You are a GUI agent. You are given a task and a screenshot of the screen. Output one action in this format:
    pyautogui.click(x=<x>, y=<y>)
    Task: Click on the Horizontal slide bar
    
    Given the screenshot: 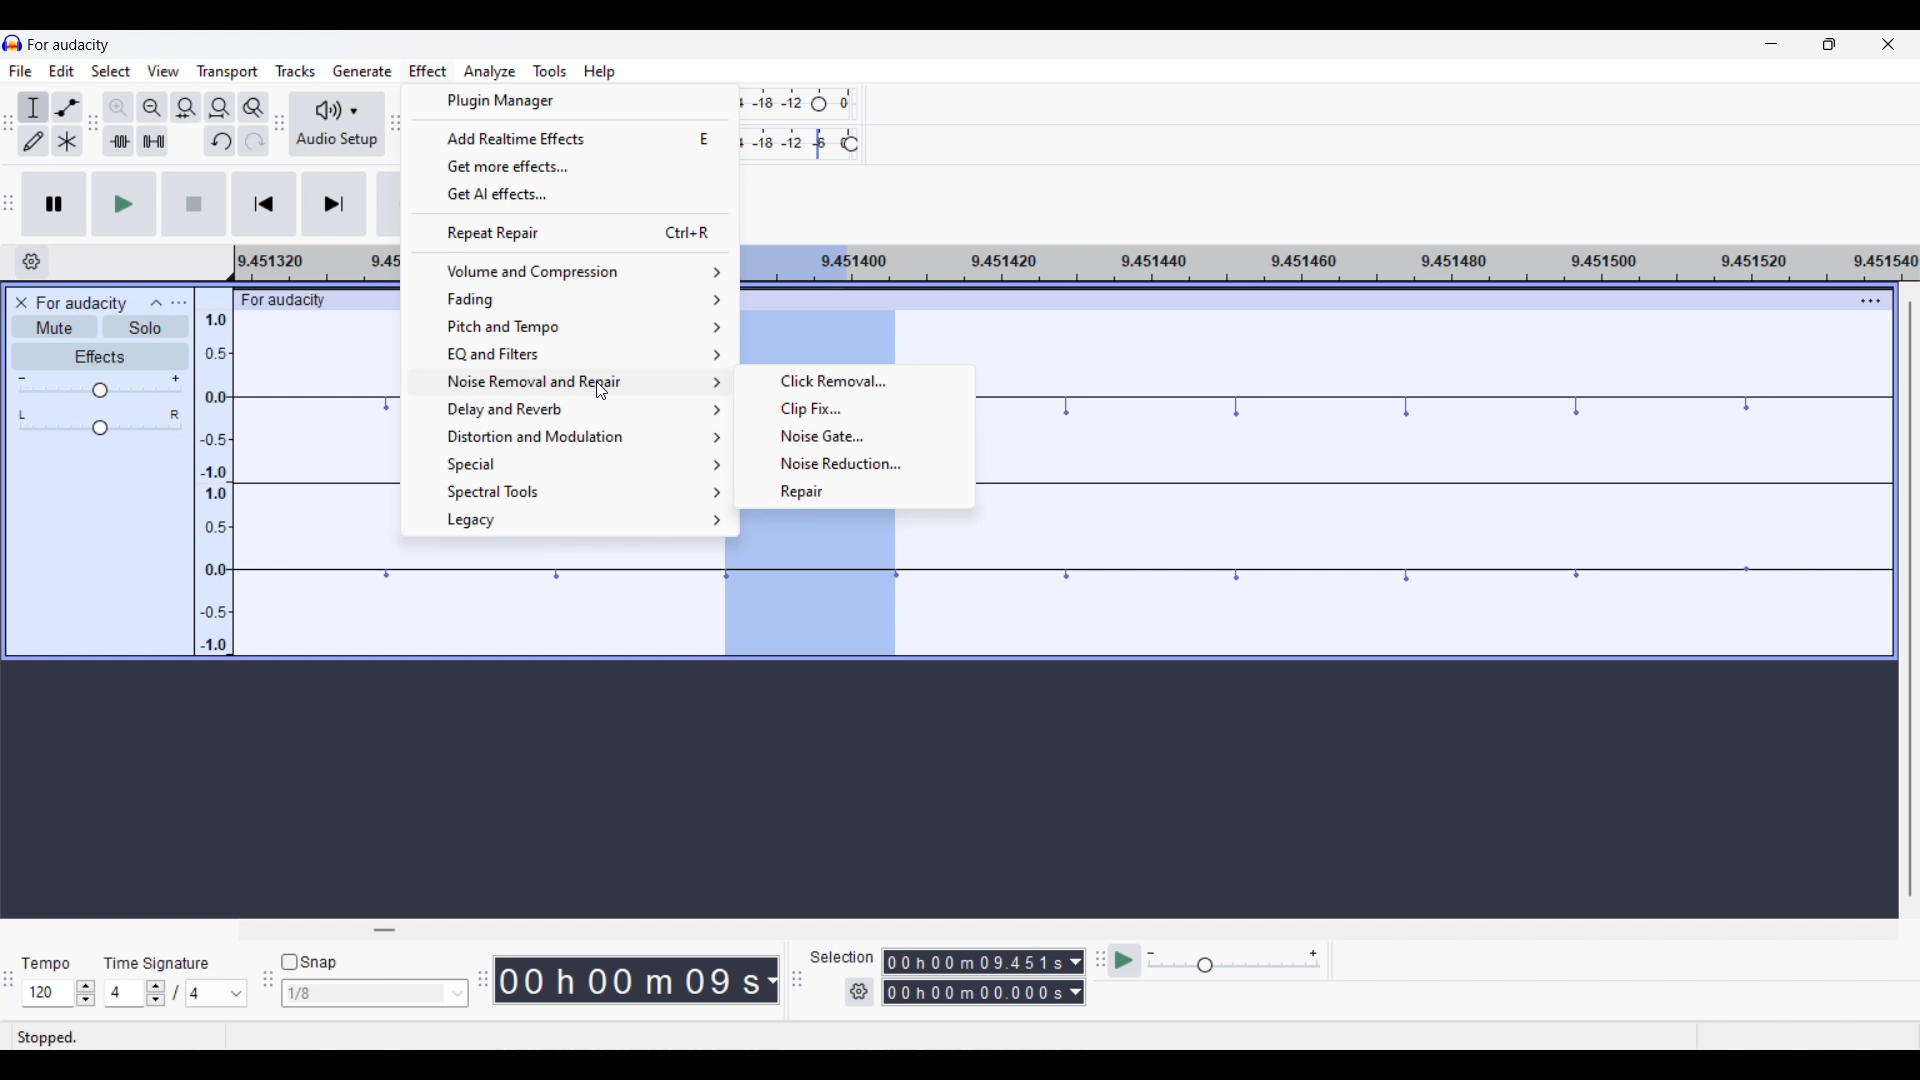 What is the action you would take?
    pyautogui.click(x=384, y=930)
    